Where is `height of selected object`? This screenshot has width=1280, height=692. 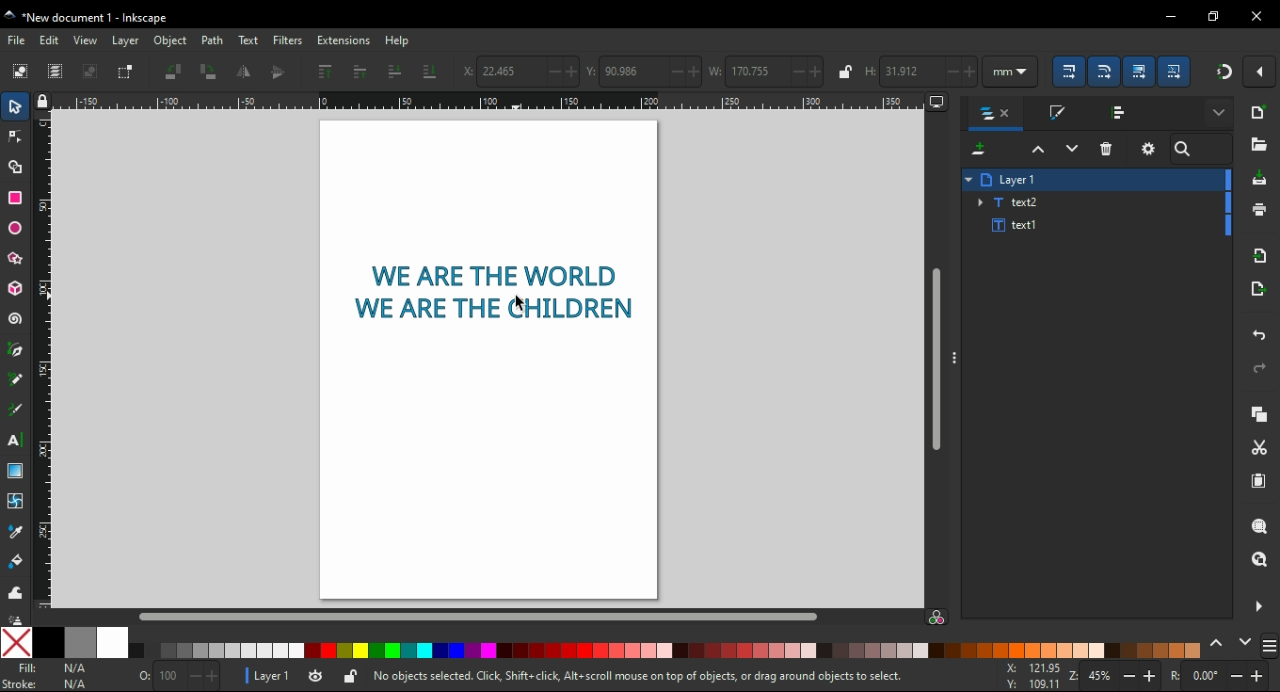
height of selected object is located at coordinates (919, 70).